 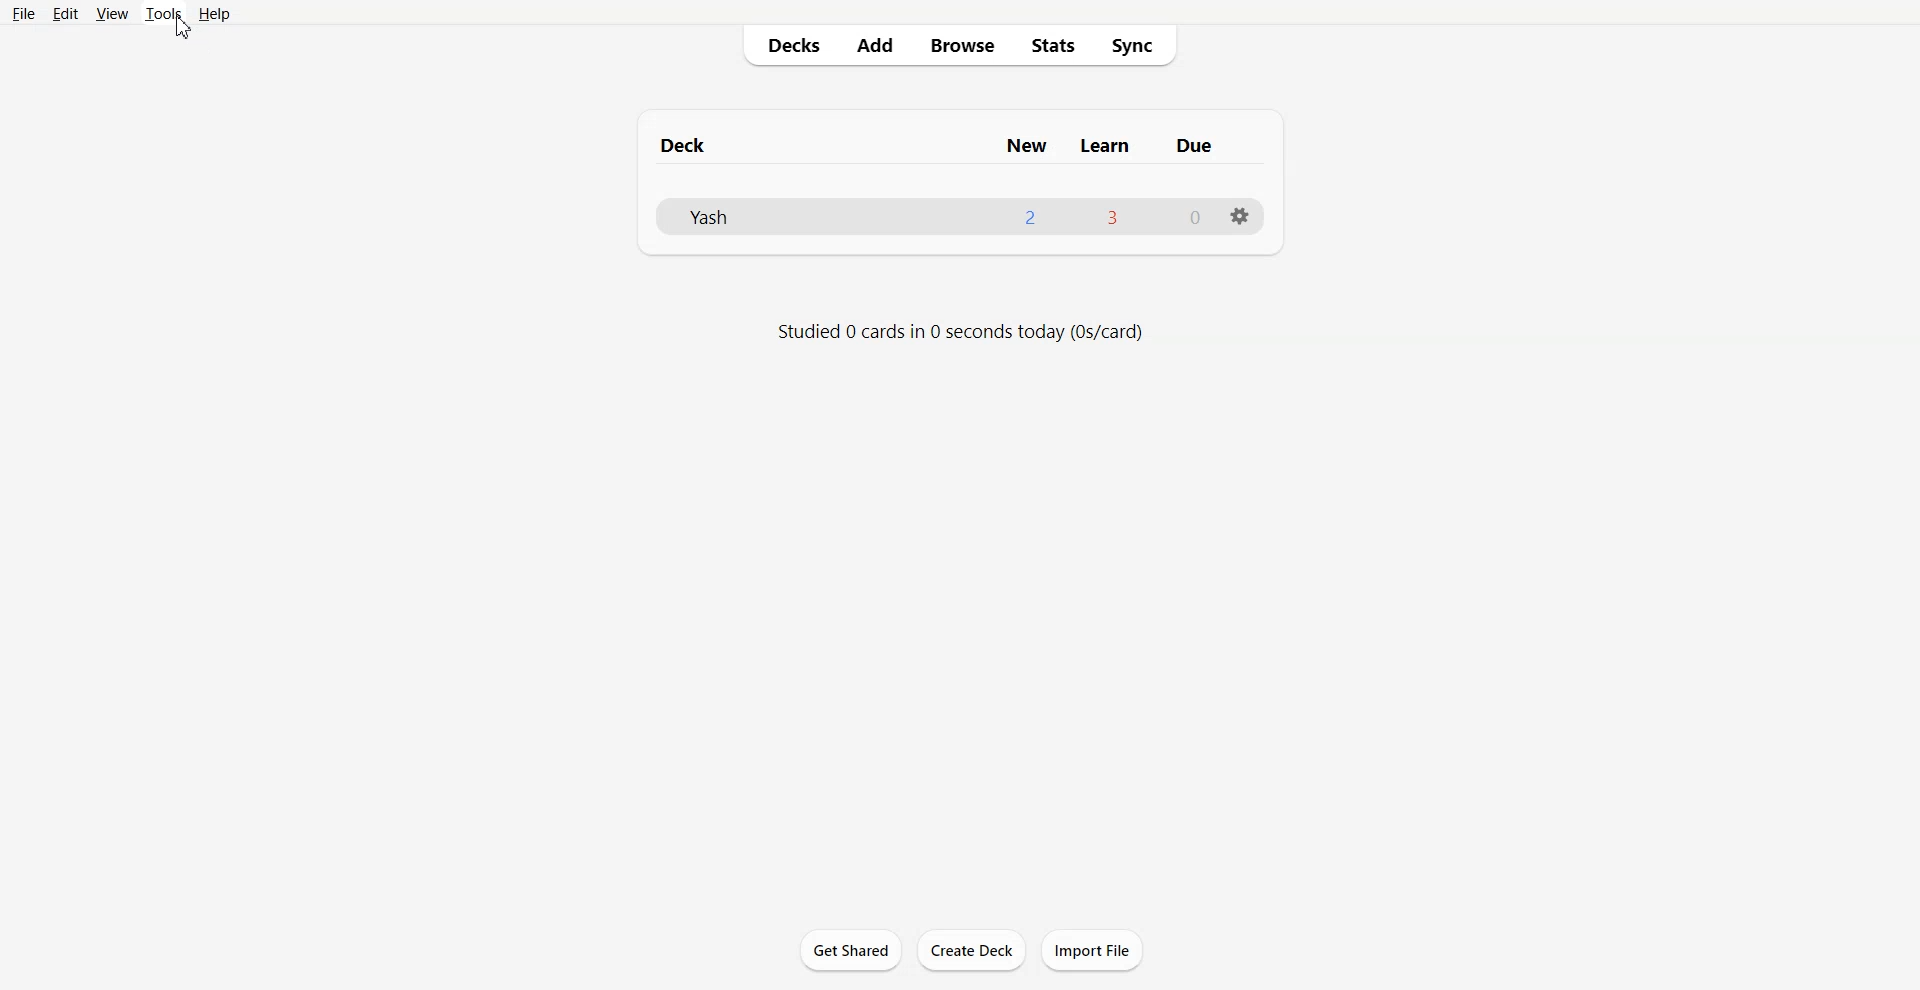 I want to click on 3, so click(x=1114, y=219).